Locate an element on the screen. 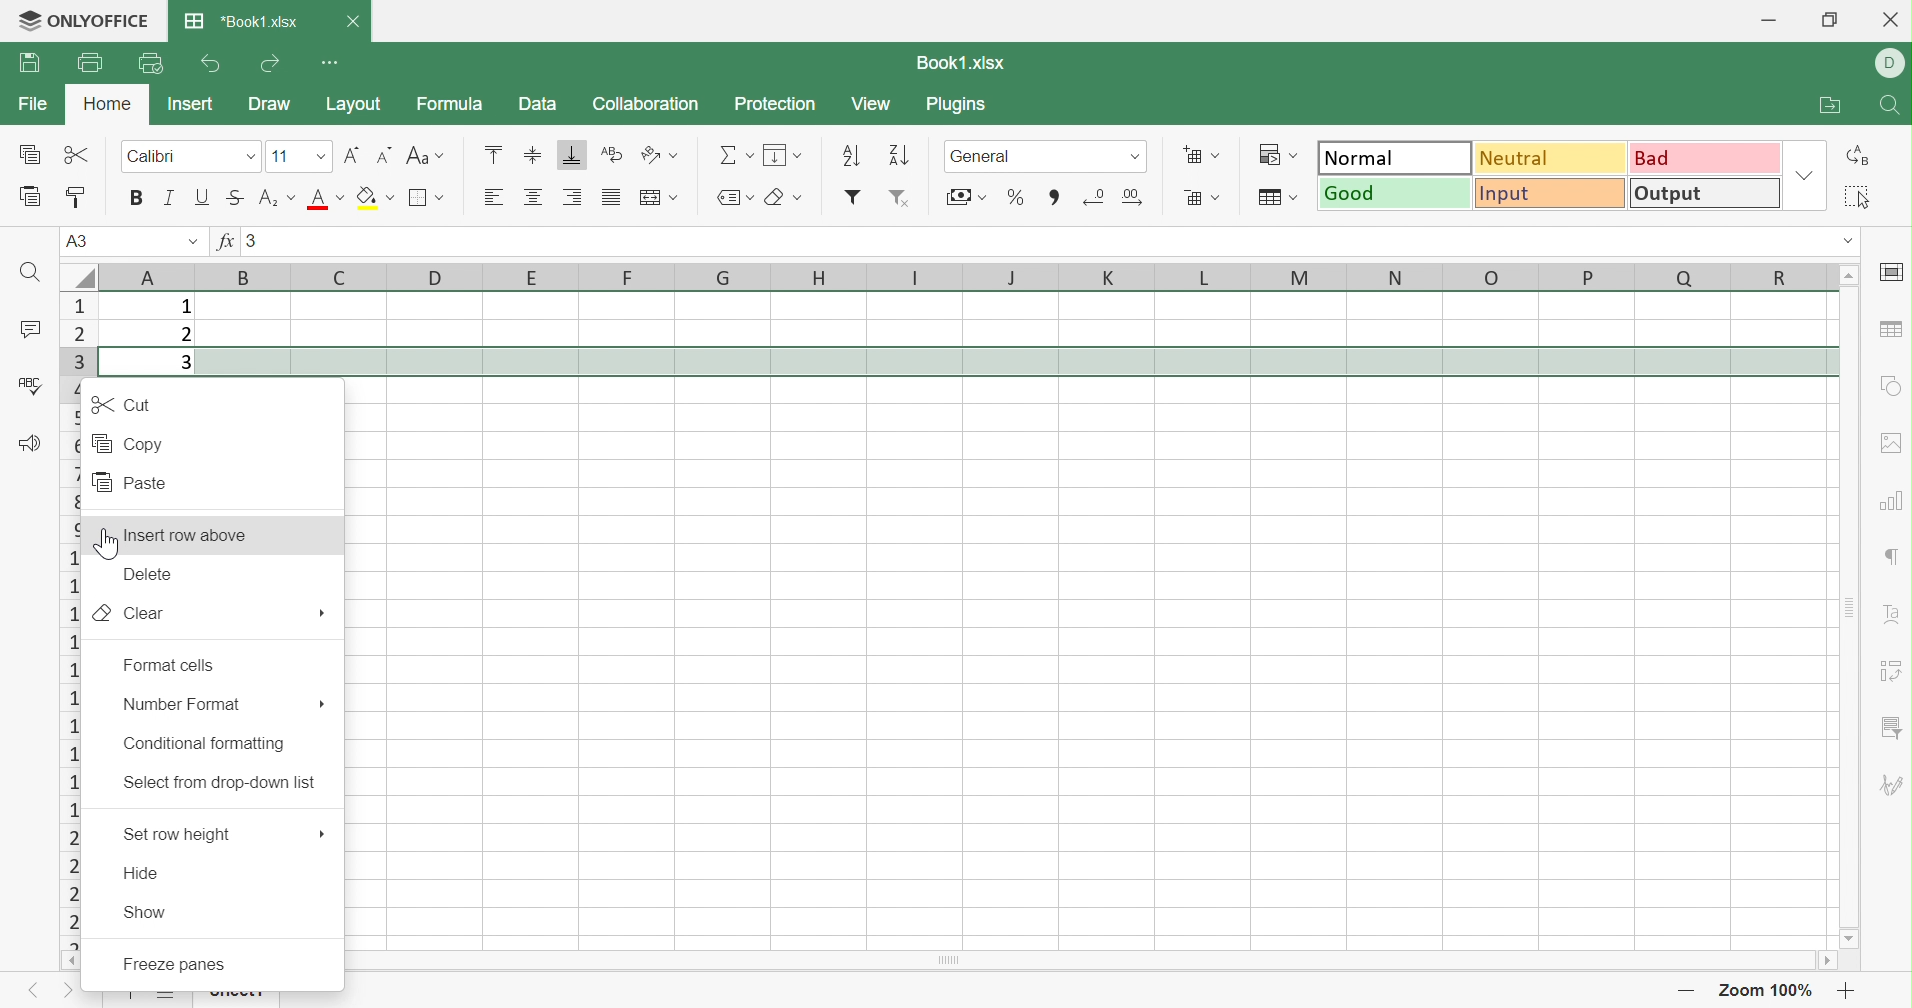 The width and height of the screenshot is (1912, 1008). Replace is located at coordinates (1861, 154).